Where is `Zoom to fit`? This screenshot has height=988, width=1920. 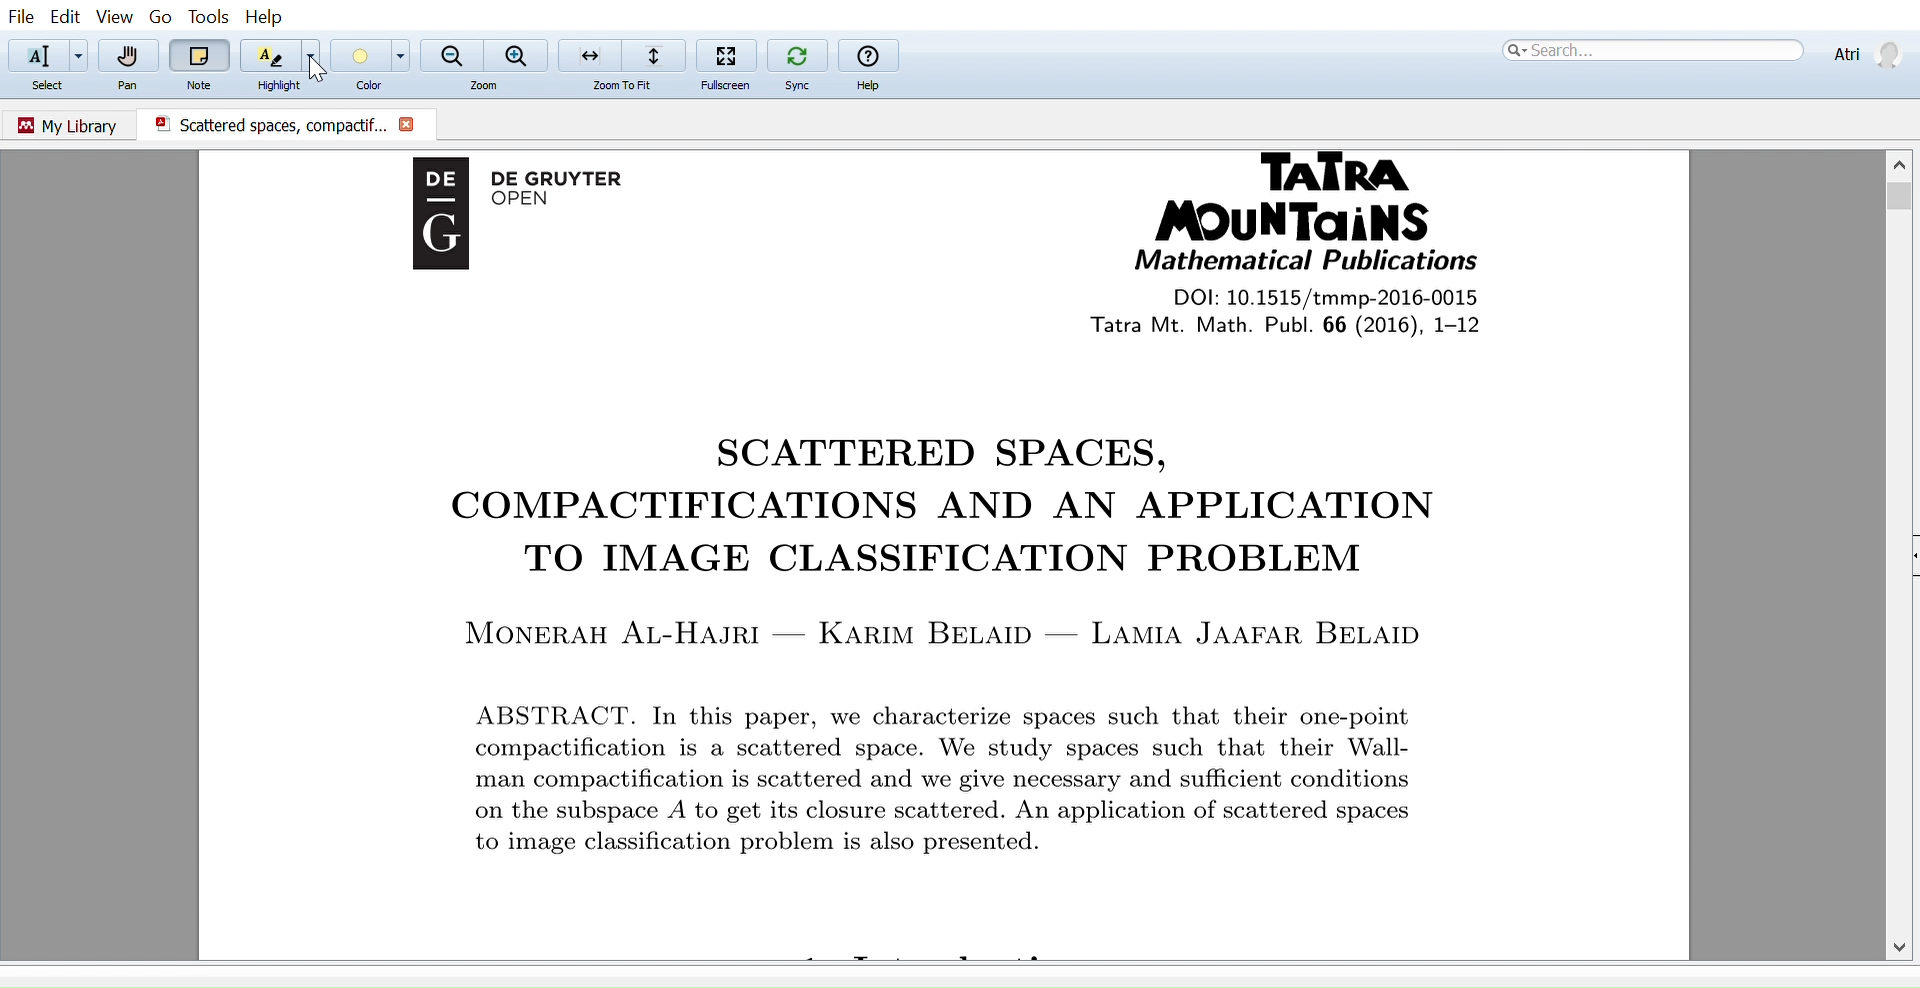 Zoom to fit is located at coordinates (620, 54).